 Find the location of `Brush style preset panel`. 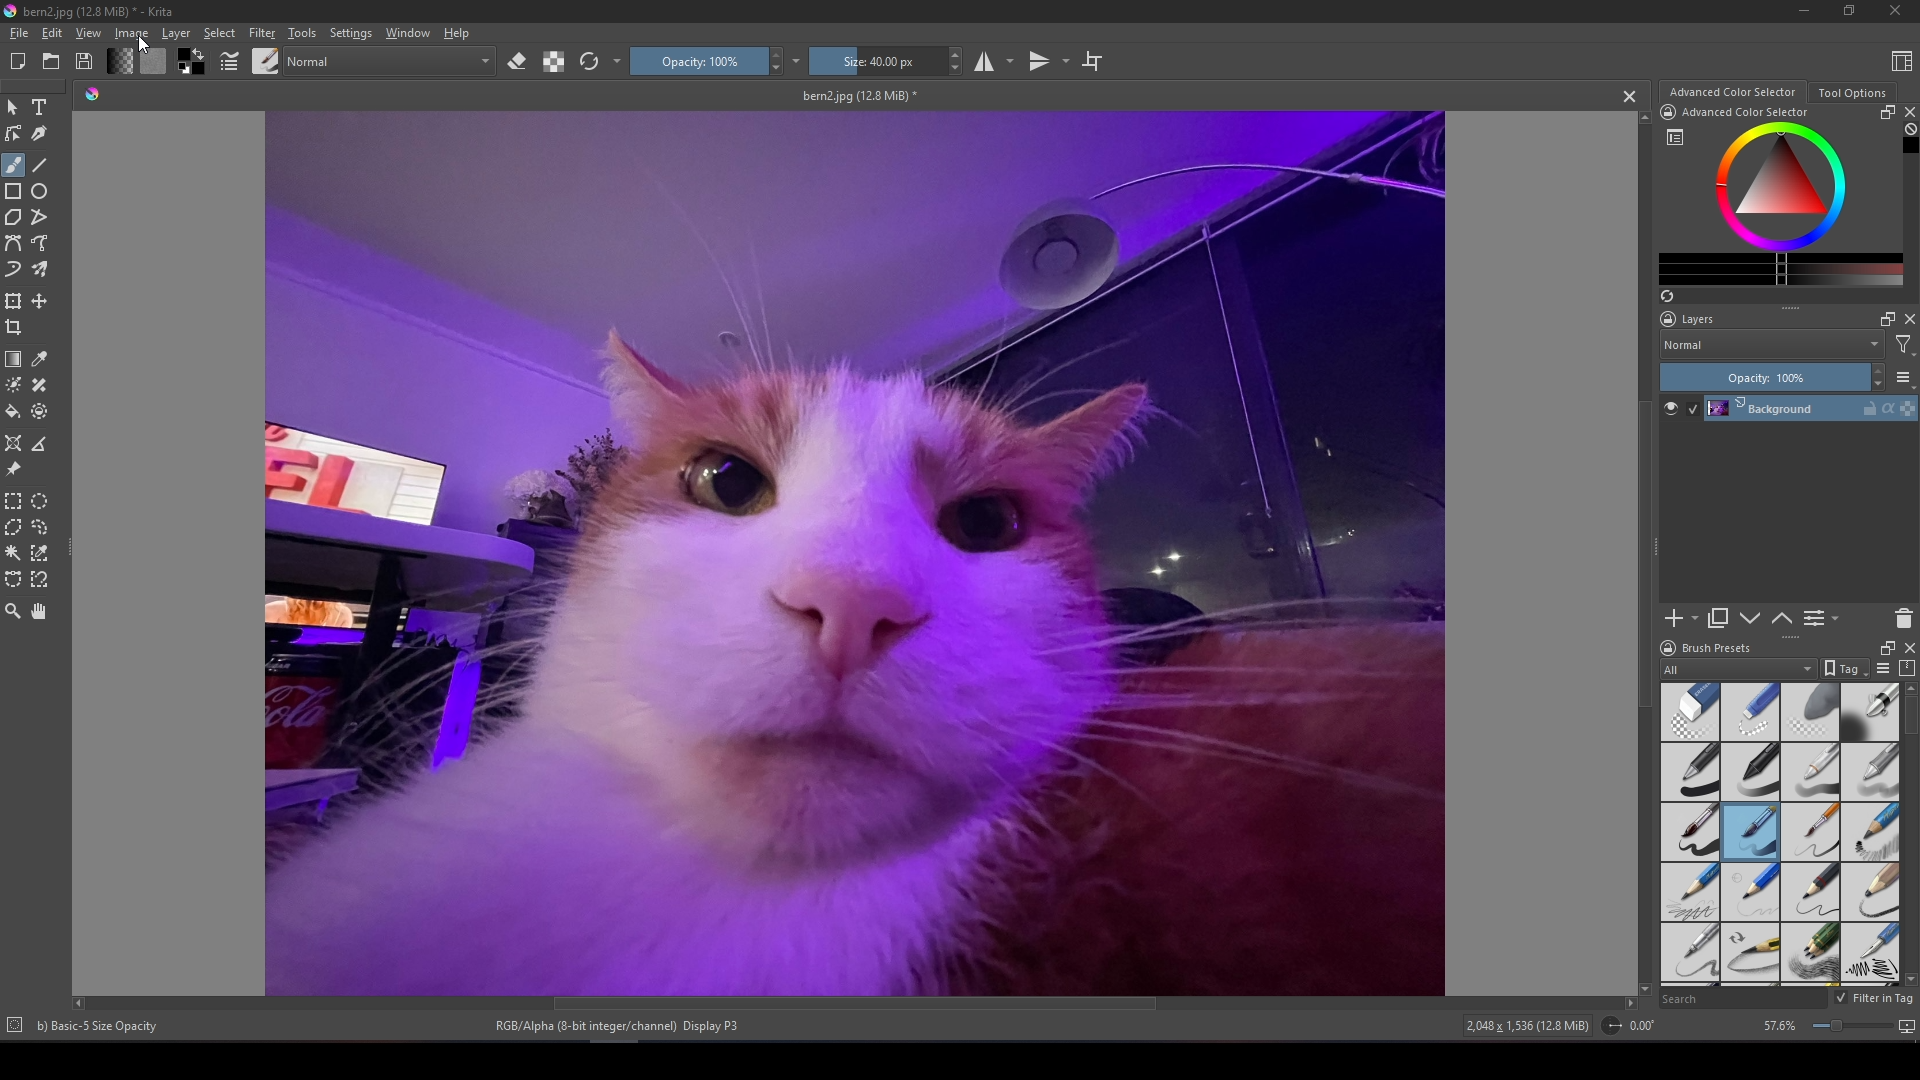

Brush style preset panel is located at coordinates (1782, 835).